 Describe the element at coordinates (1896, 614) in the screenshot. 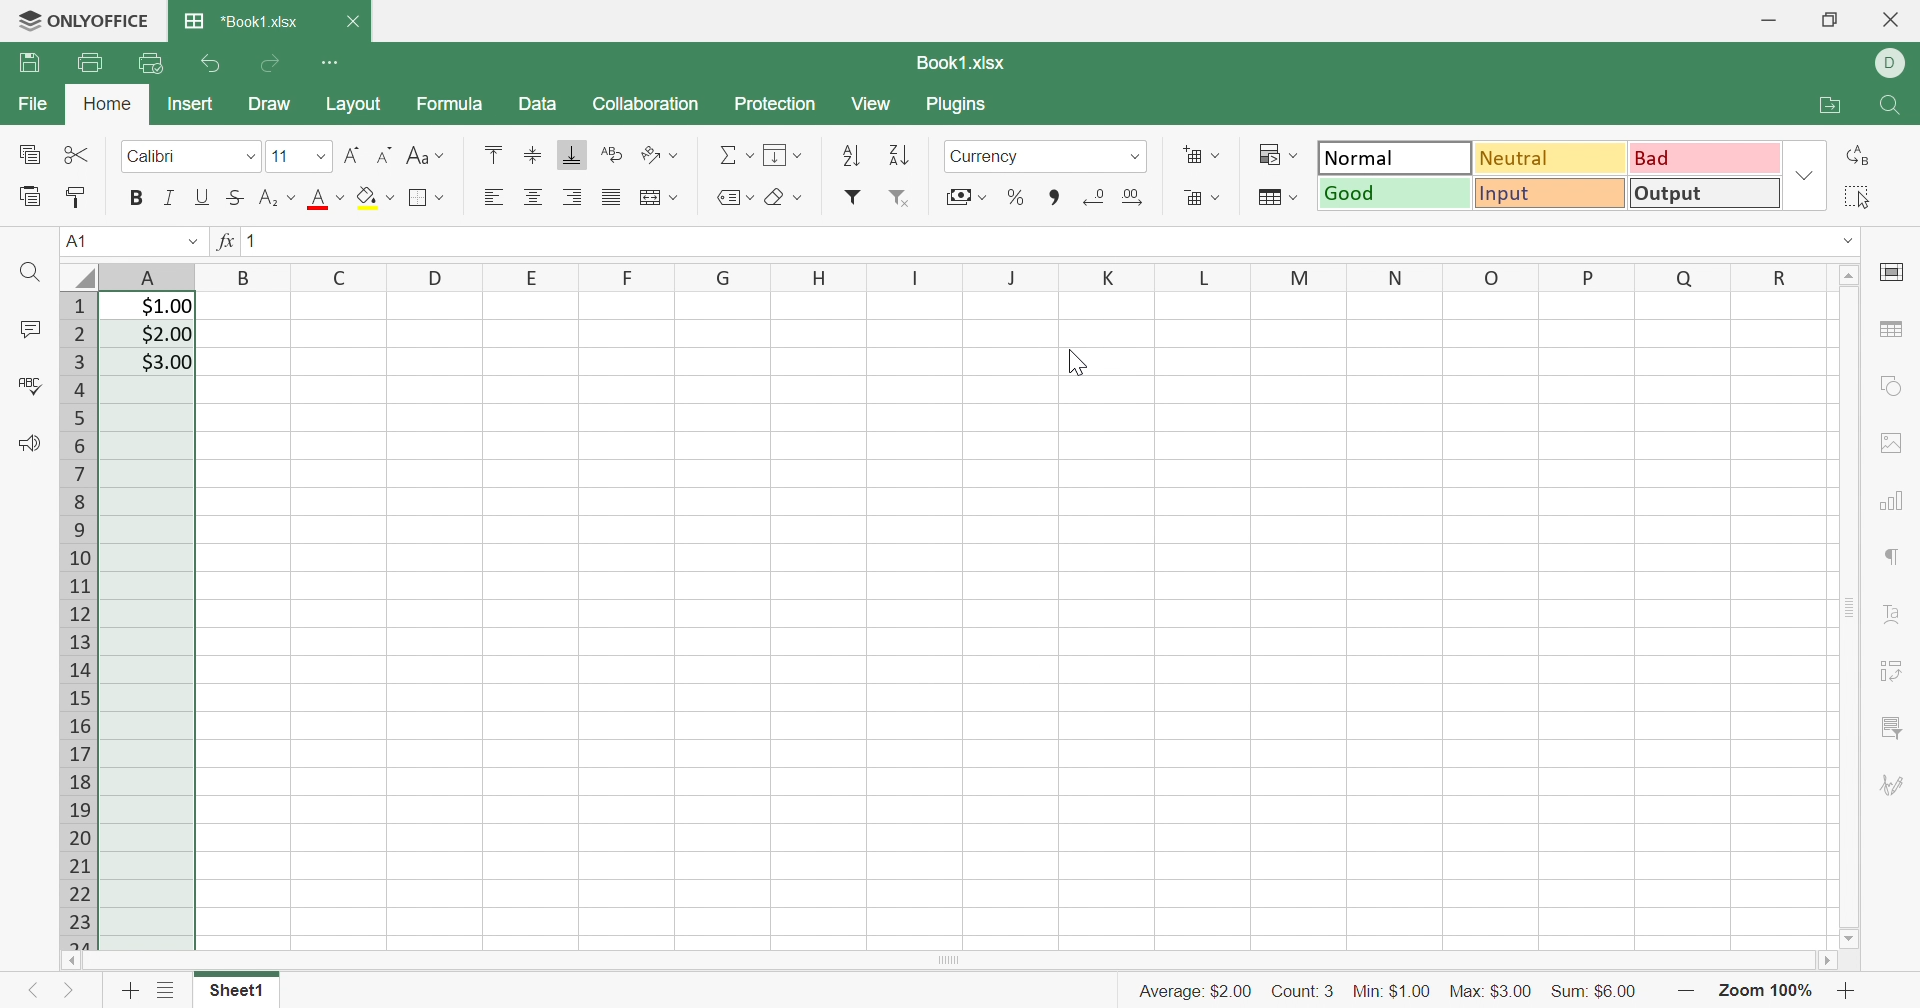

I see `Text art settings` at that location.